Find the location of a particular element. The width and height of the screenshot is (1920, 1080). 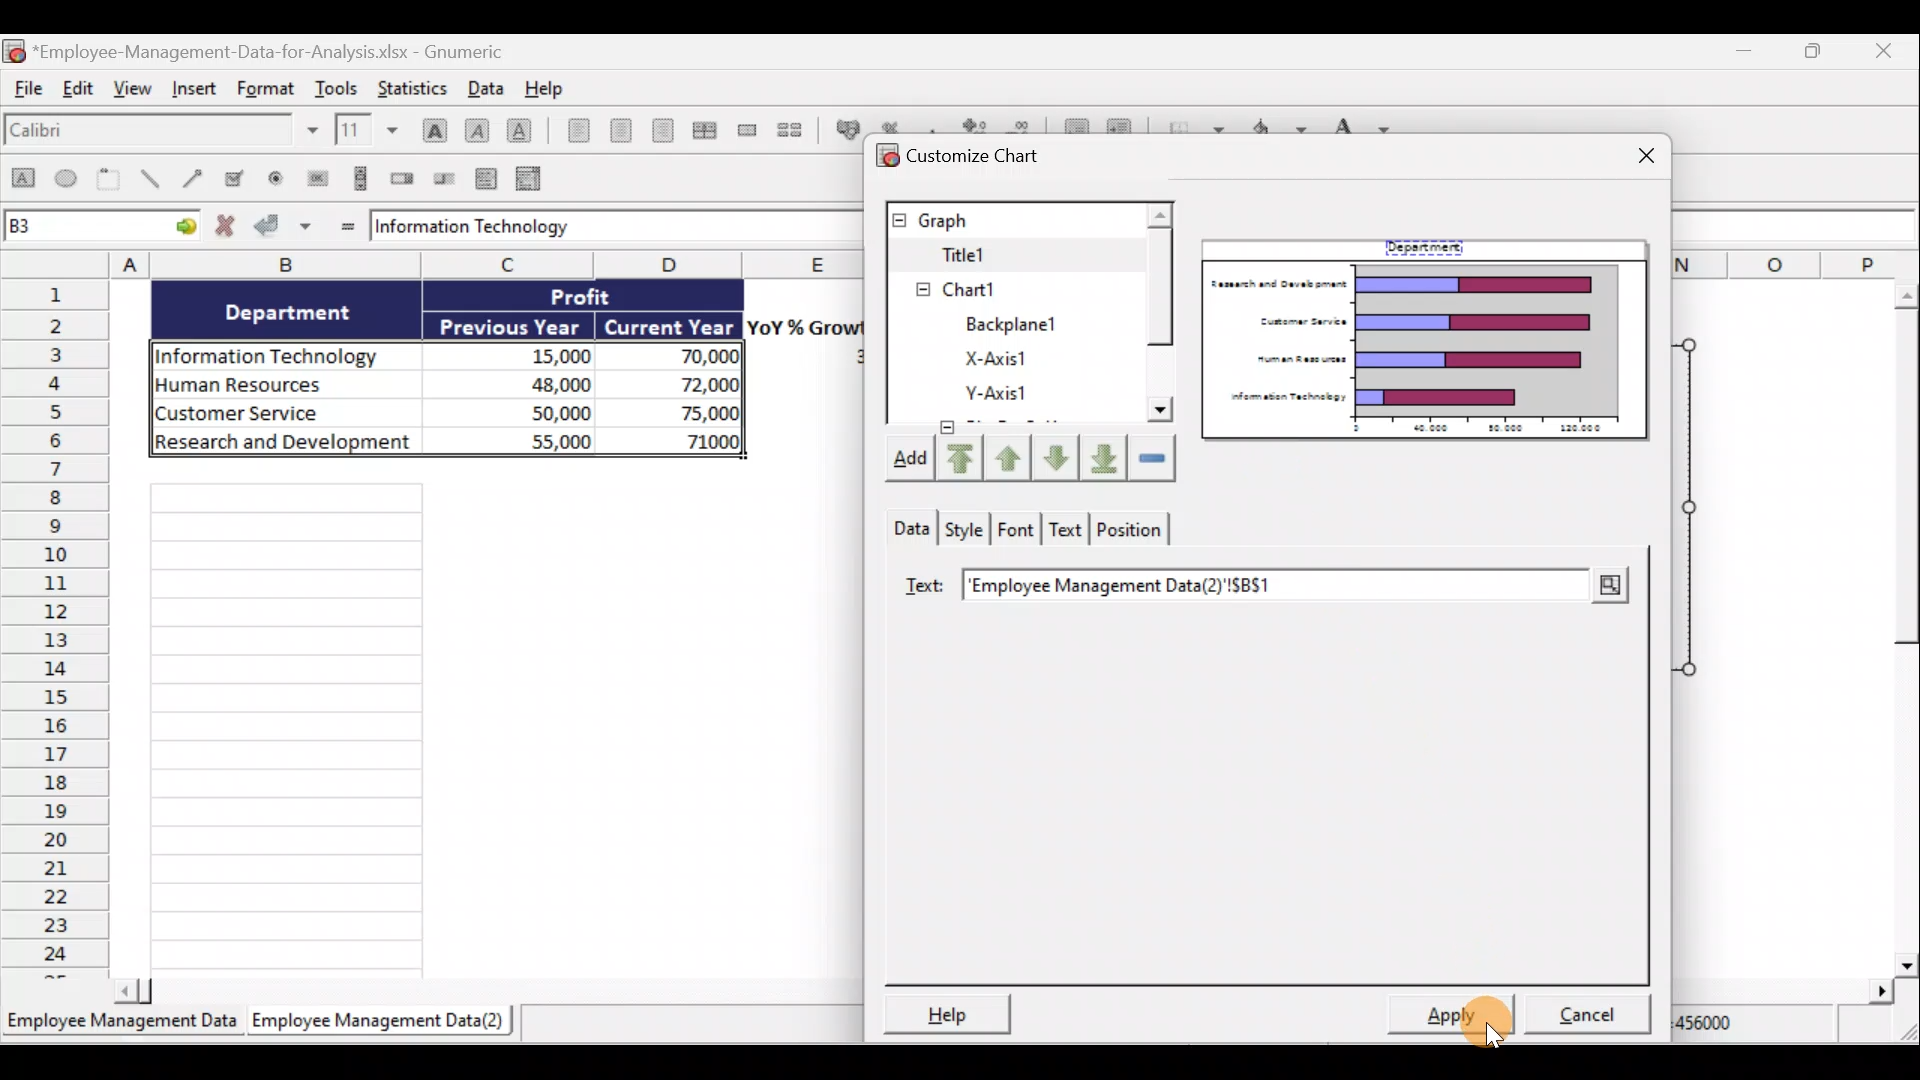

Text is located at coordinates (1067, 532).